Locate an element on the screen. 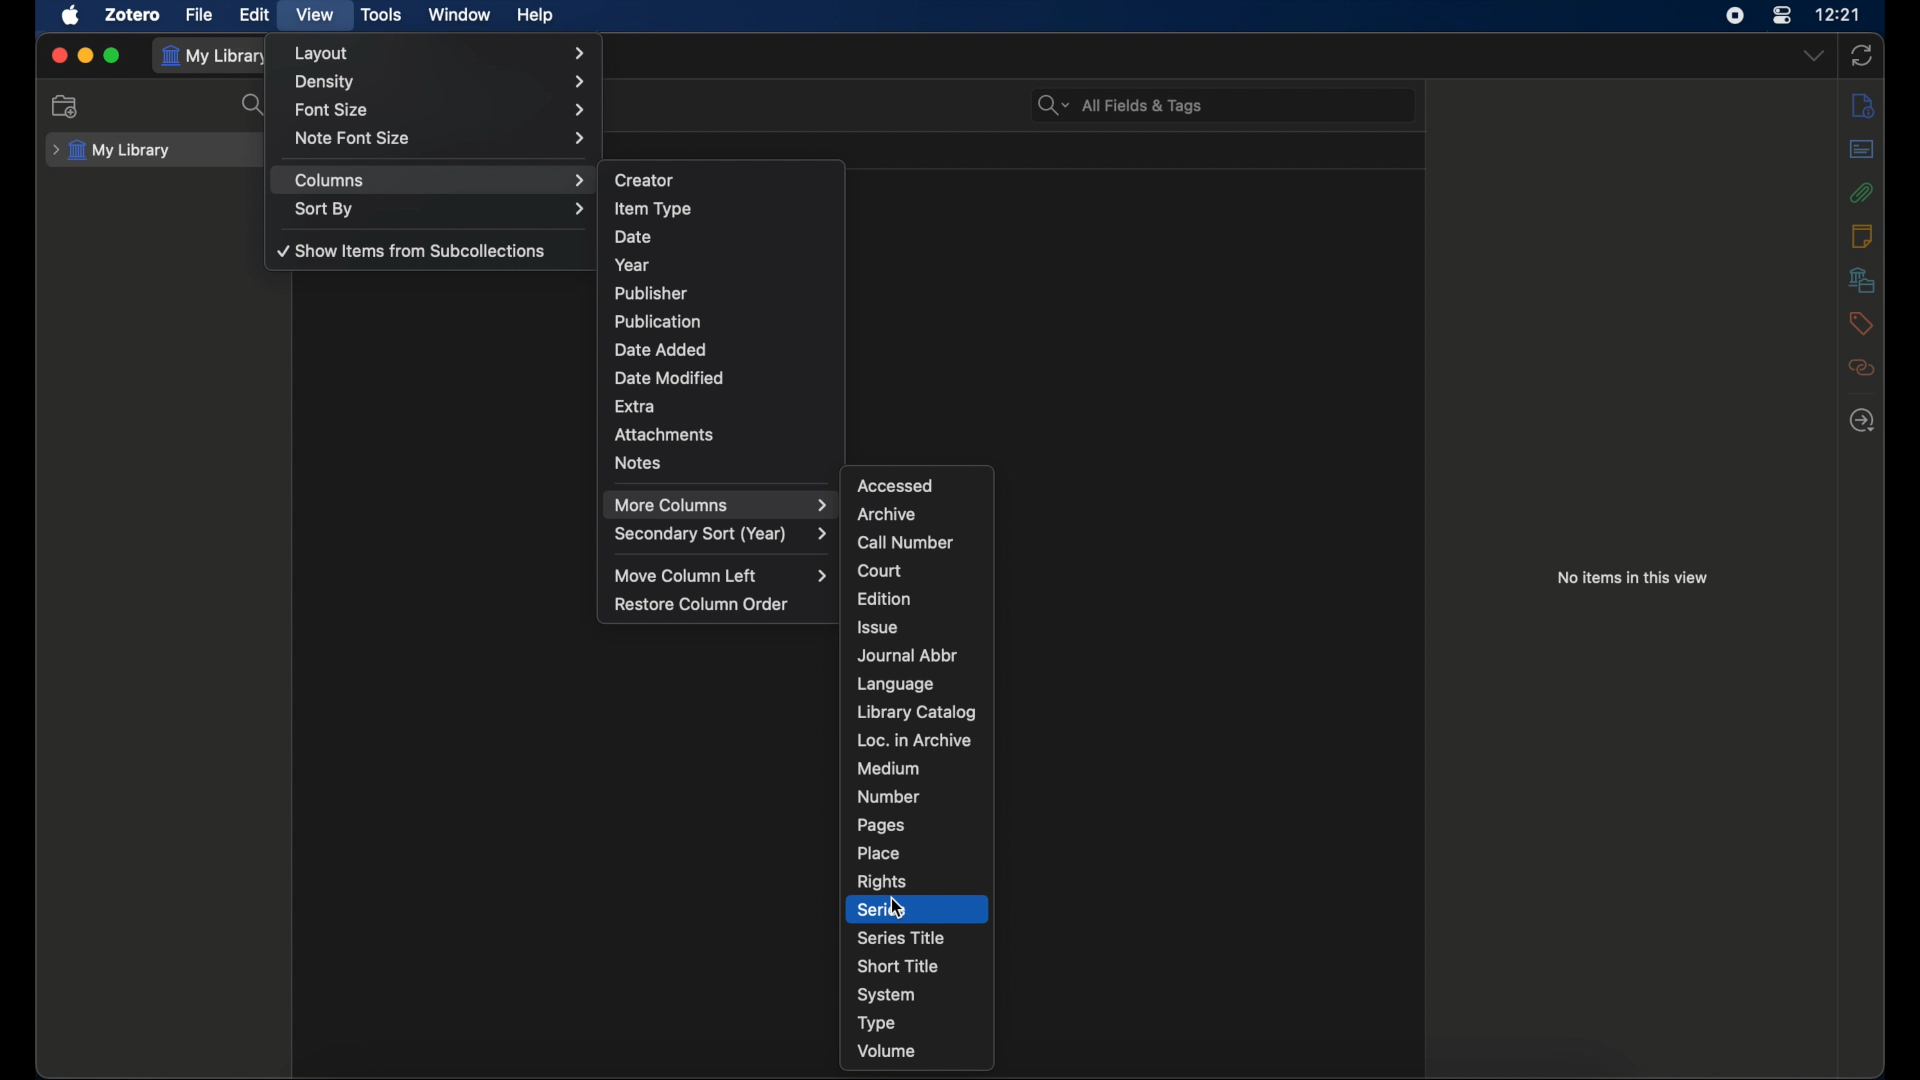 Image resolution: width=1920 pixels, height=1080 pixels. publisher is located at coordinates (652, 293).